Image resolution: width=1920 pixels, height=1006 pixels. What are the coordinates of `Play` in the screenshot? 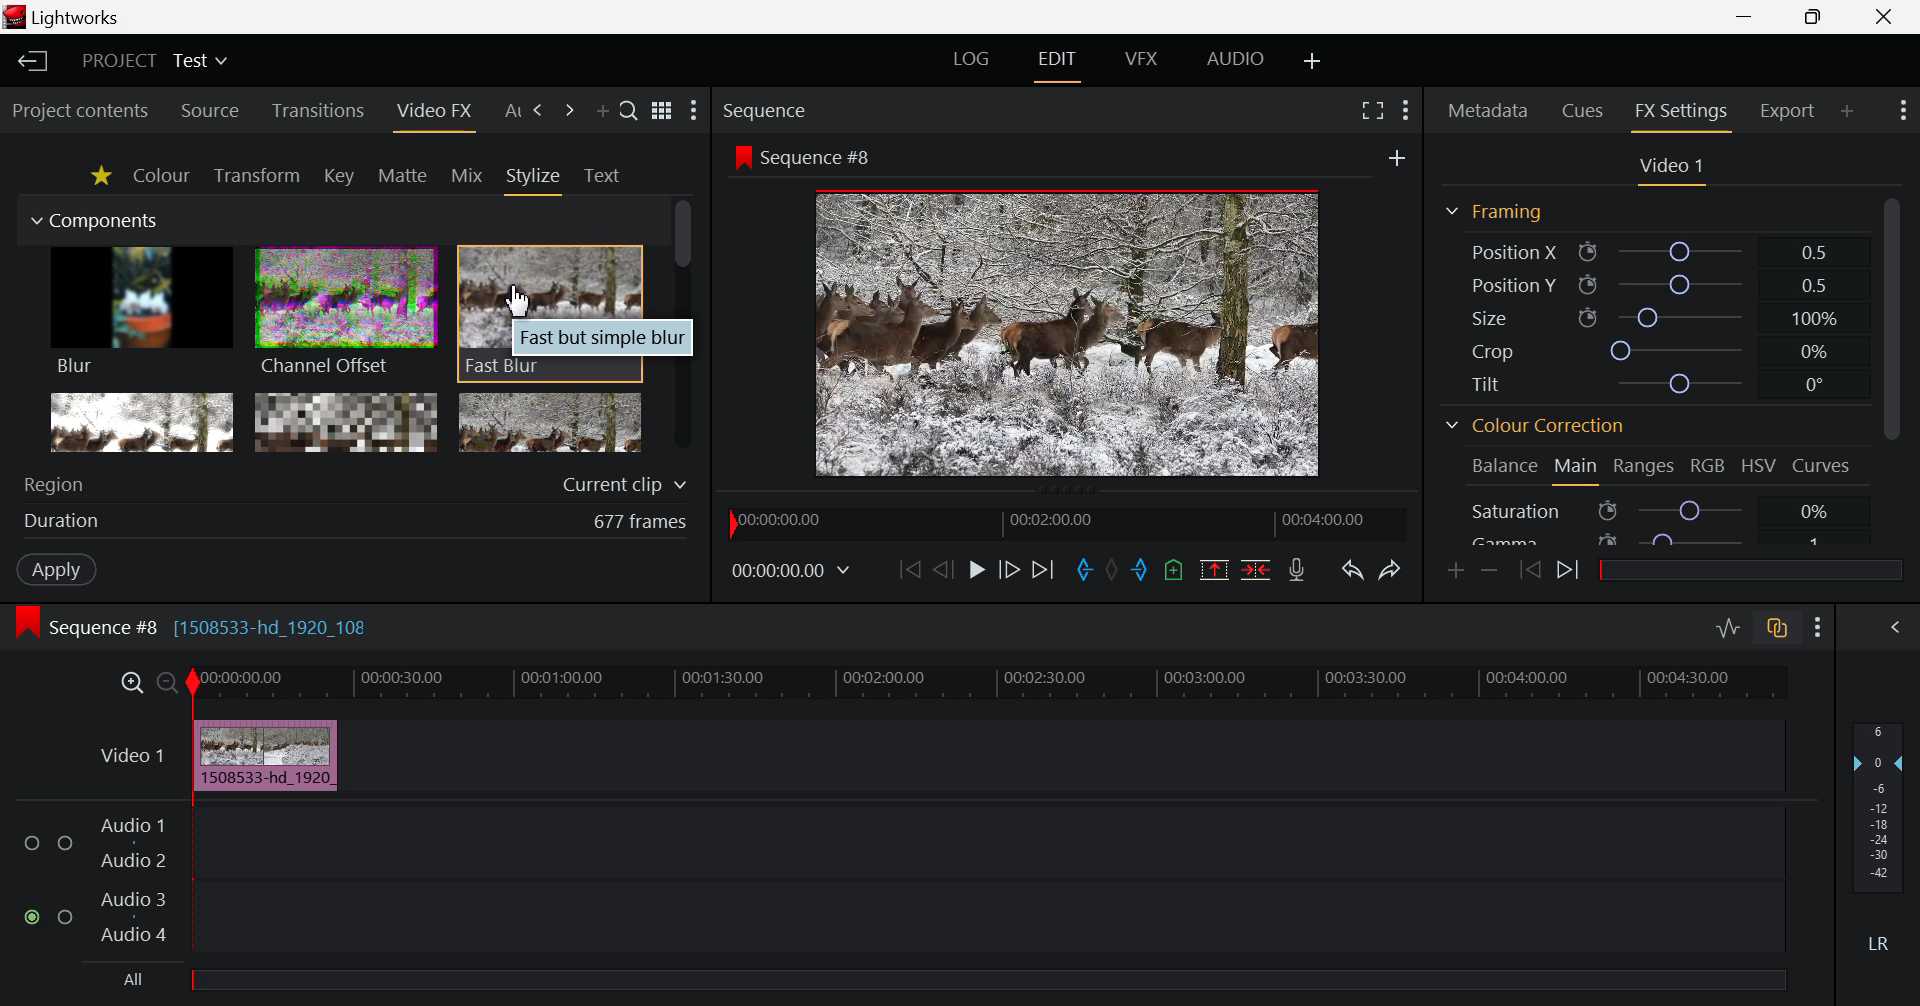 It's located at (974, 573).